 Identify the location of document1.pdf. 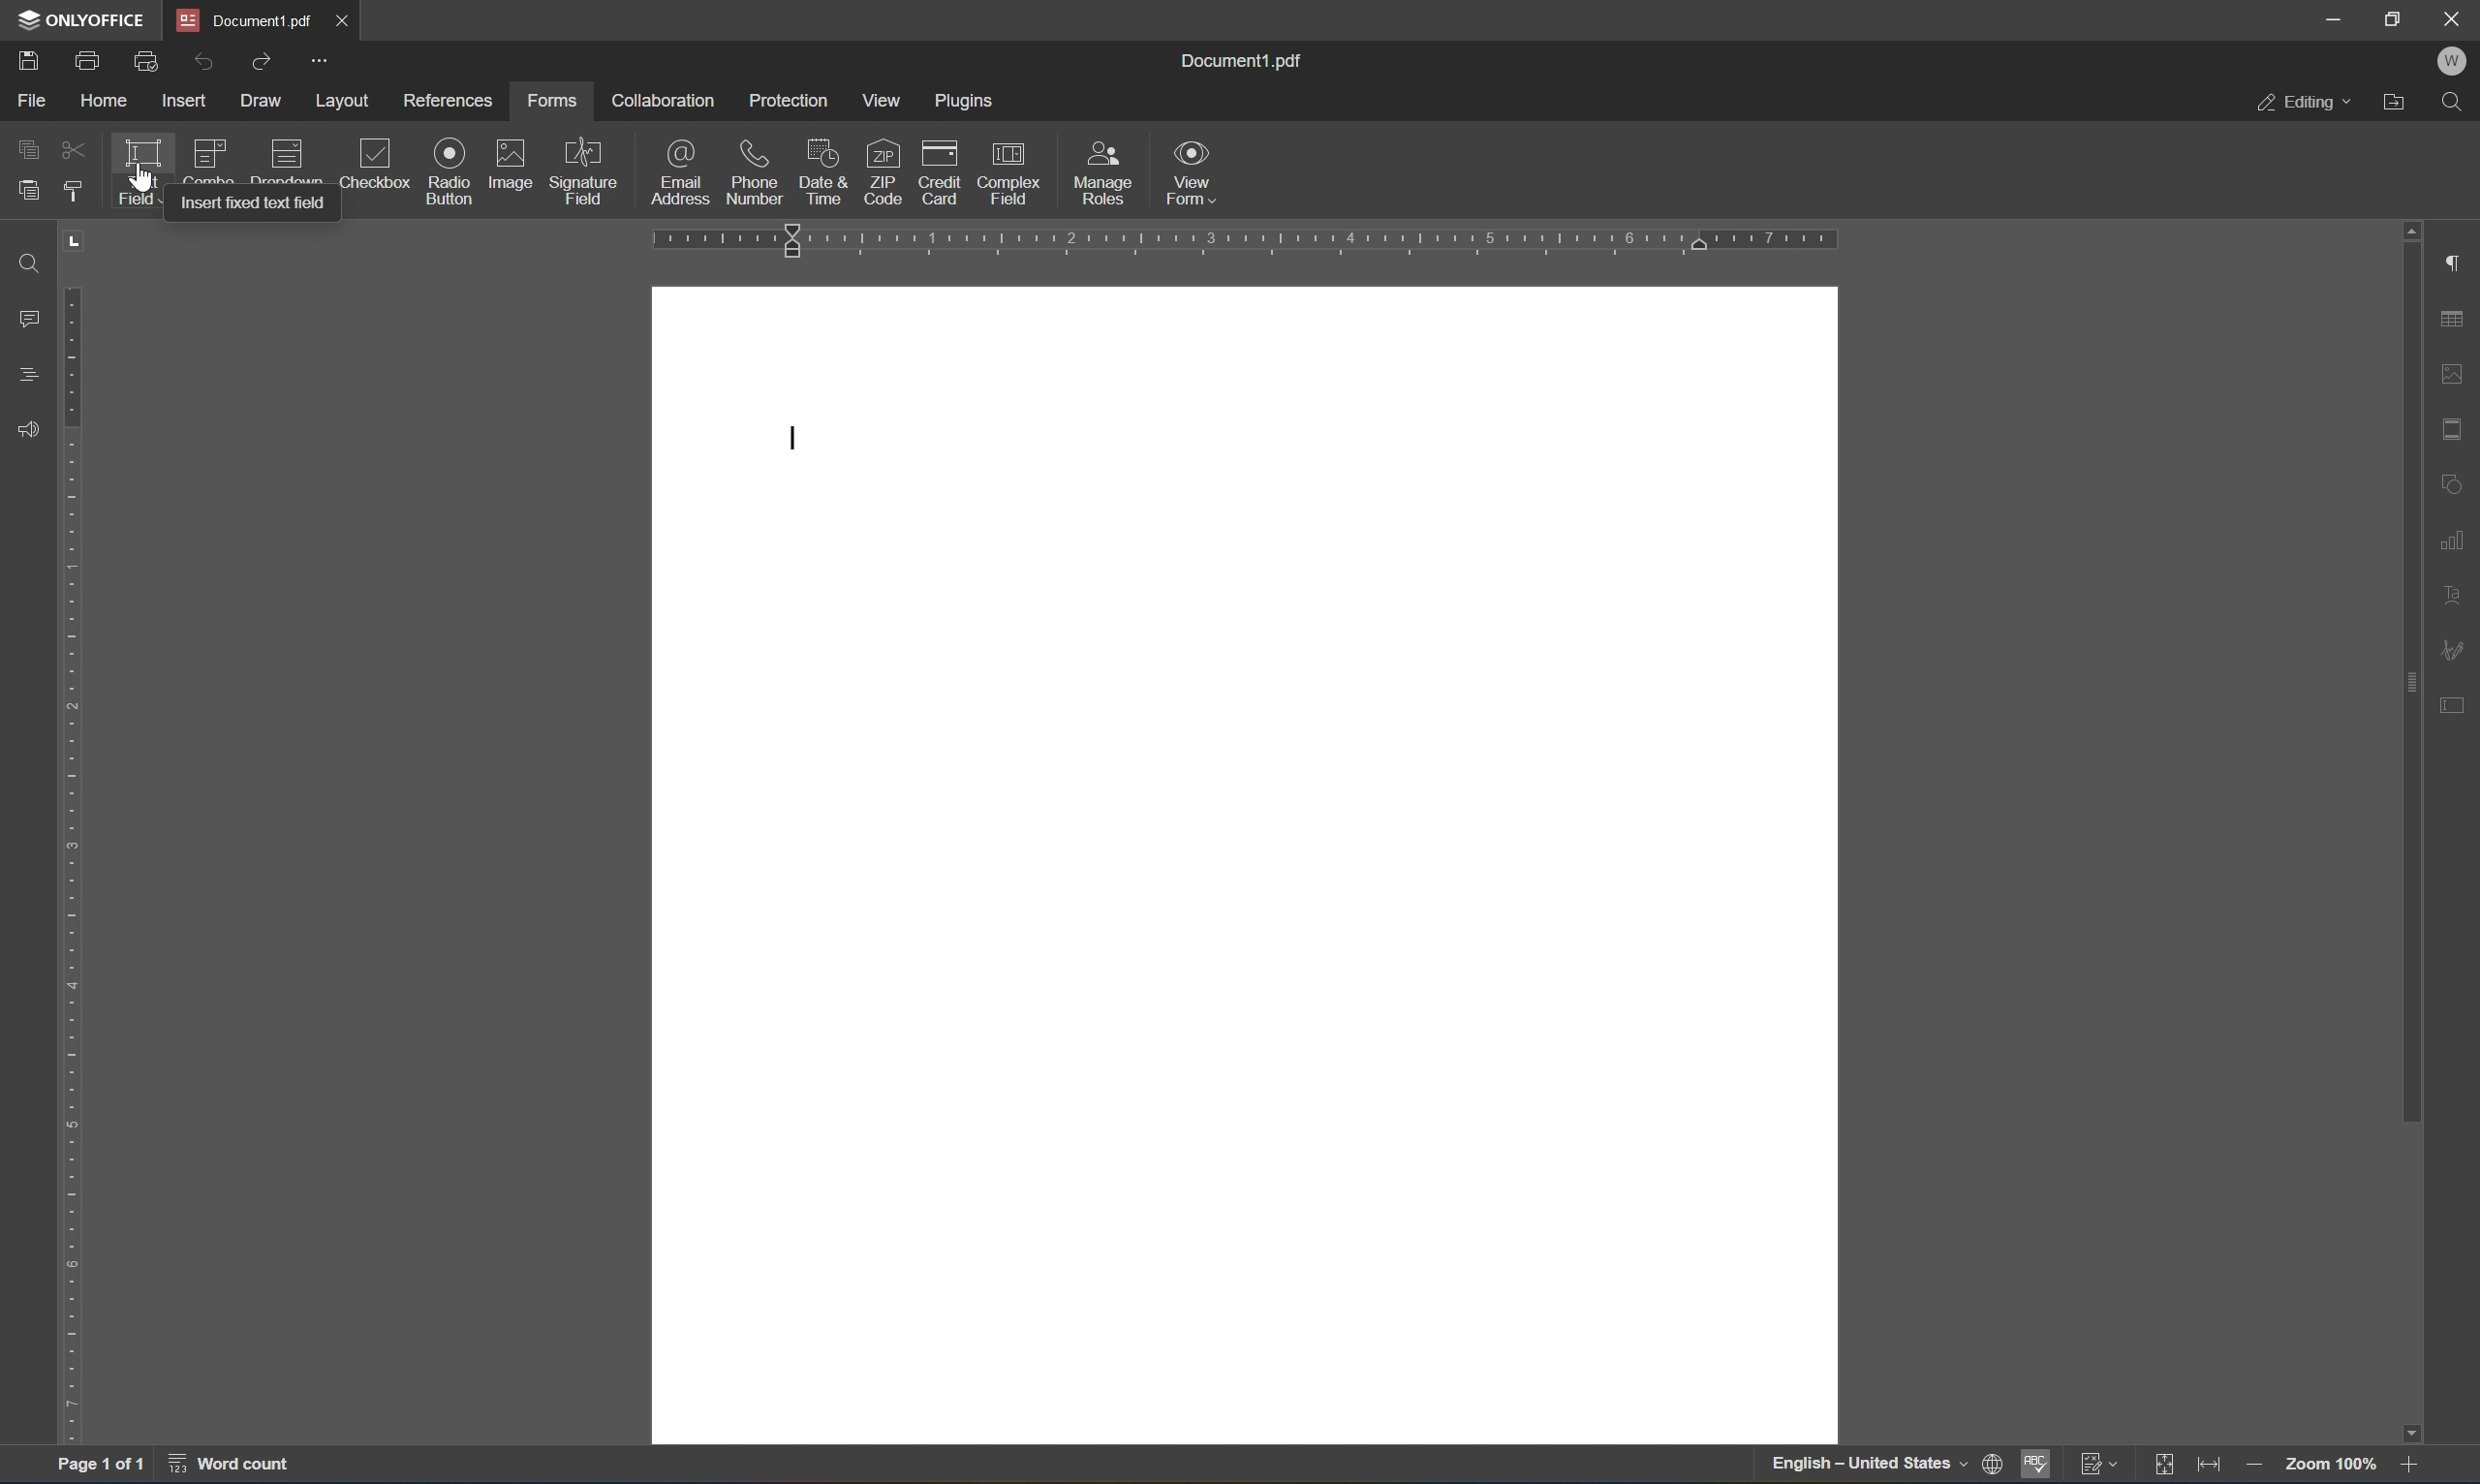
(241, 17).